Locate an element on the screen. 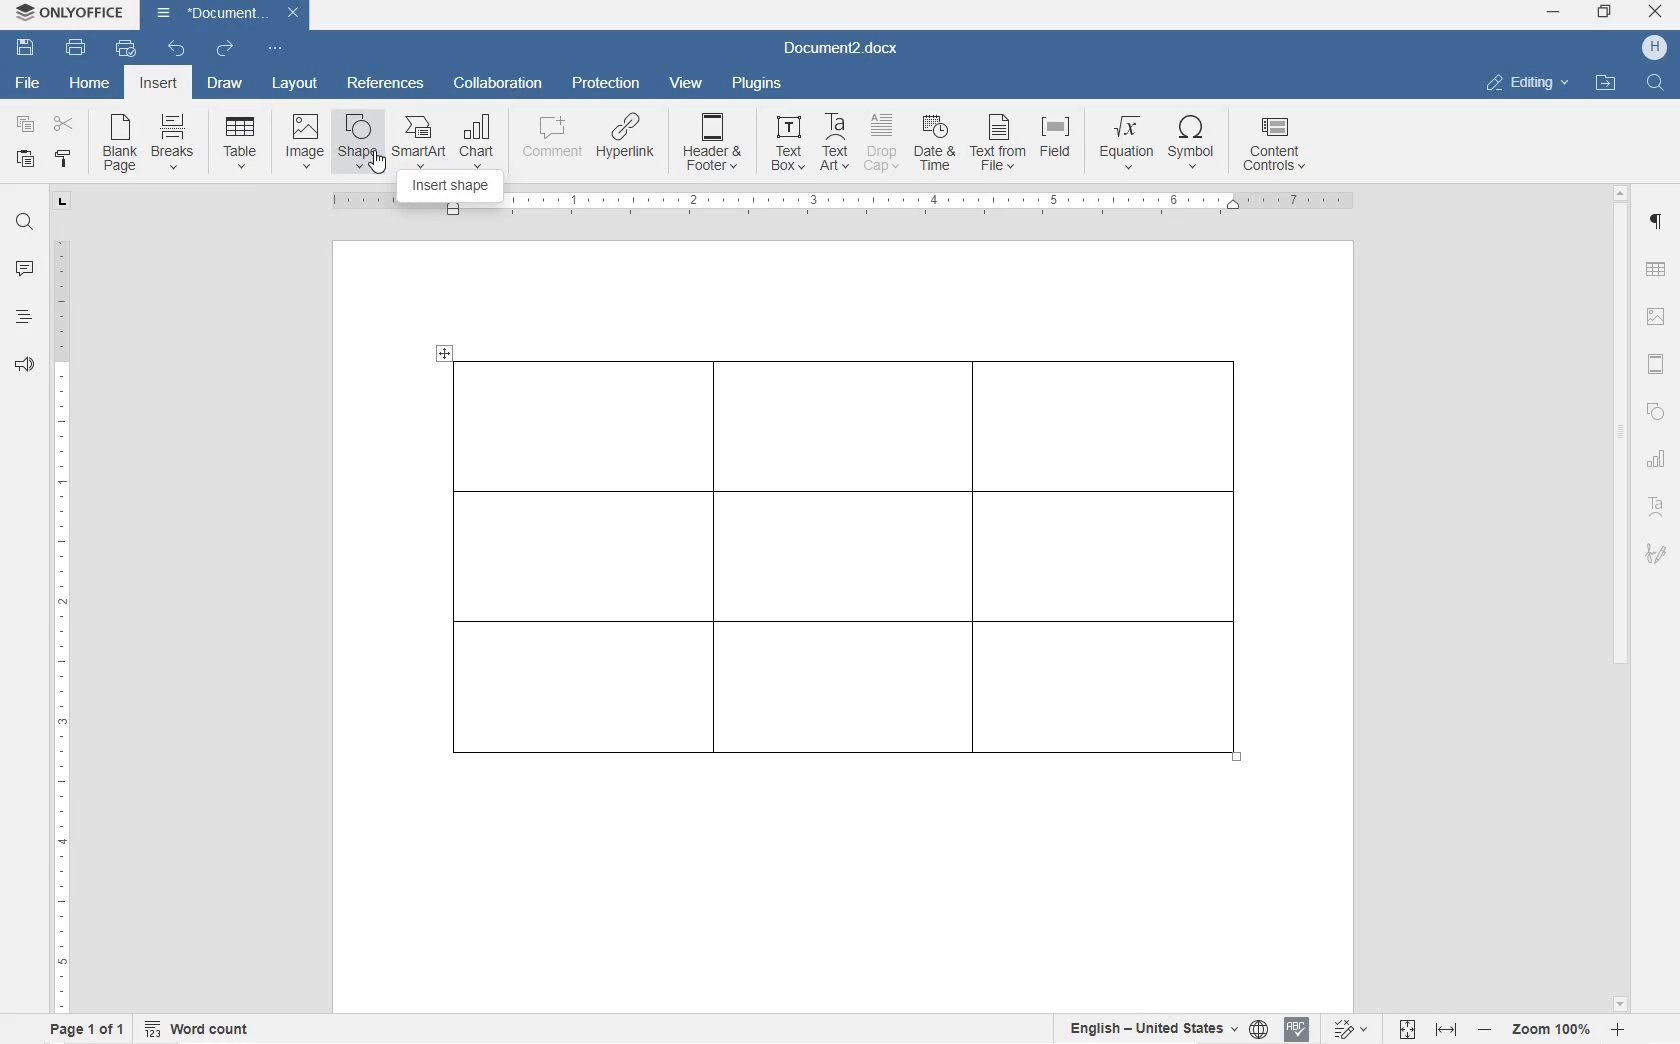  home is located at coordinates (91, 84).